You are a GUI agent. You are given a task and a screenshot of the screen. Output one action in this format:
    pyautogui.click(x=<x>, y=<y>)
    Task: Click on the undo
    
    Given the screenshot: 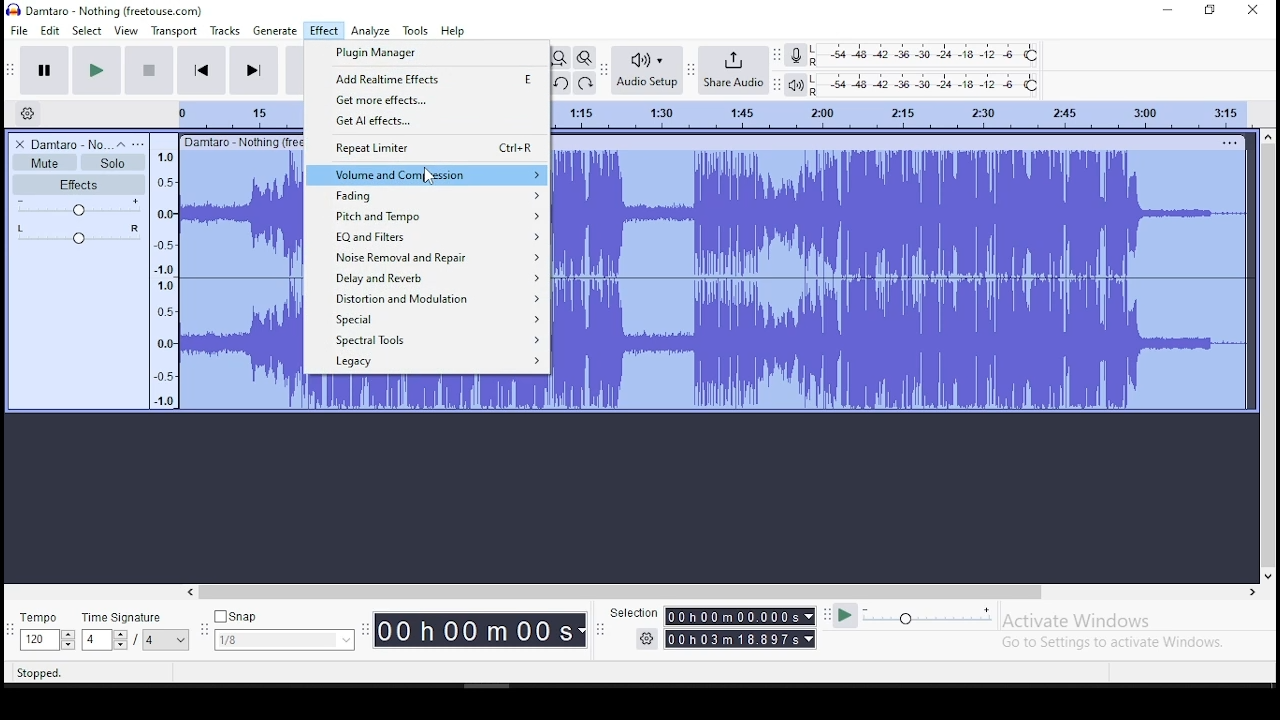 What is the action you would take?
    pyautogui.click(x=558, y=83)
    